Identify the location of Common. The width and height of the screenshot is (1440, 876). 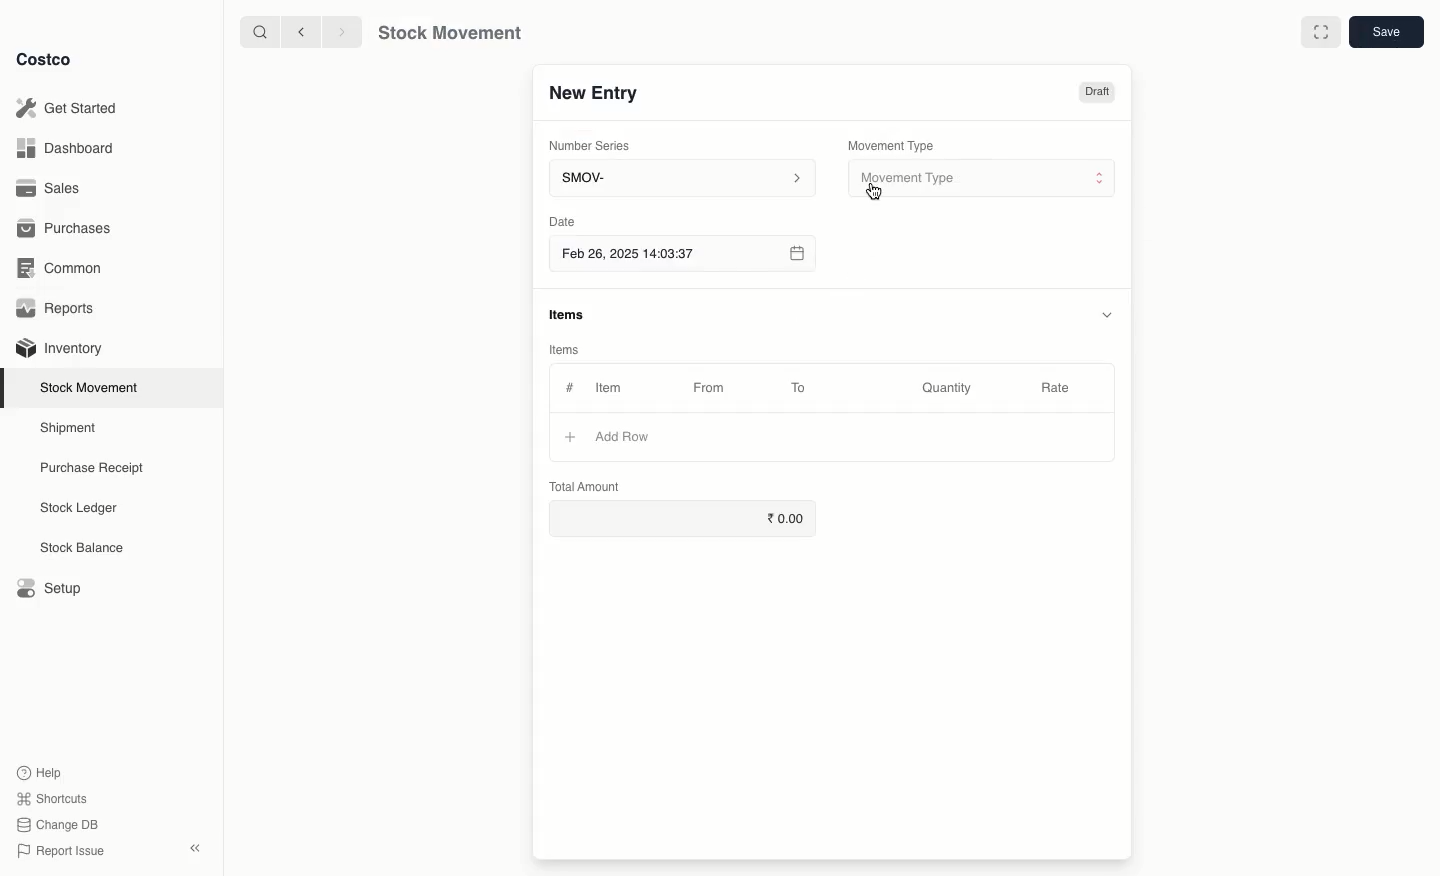
(65, 270).